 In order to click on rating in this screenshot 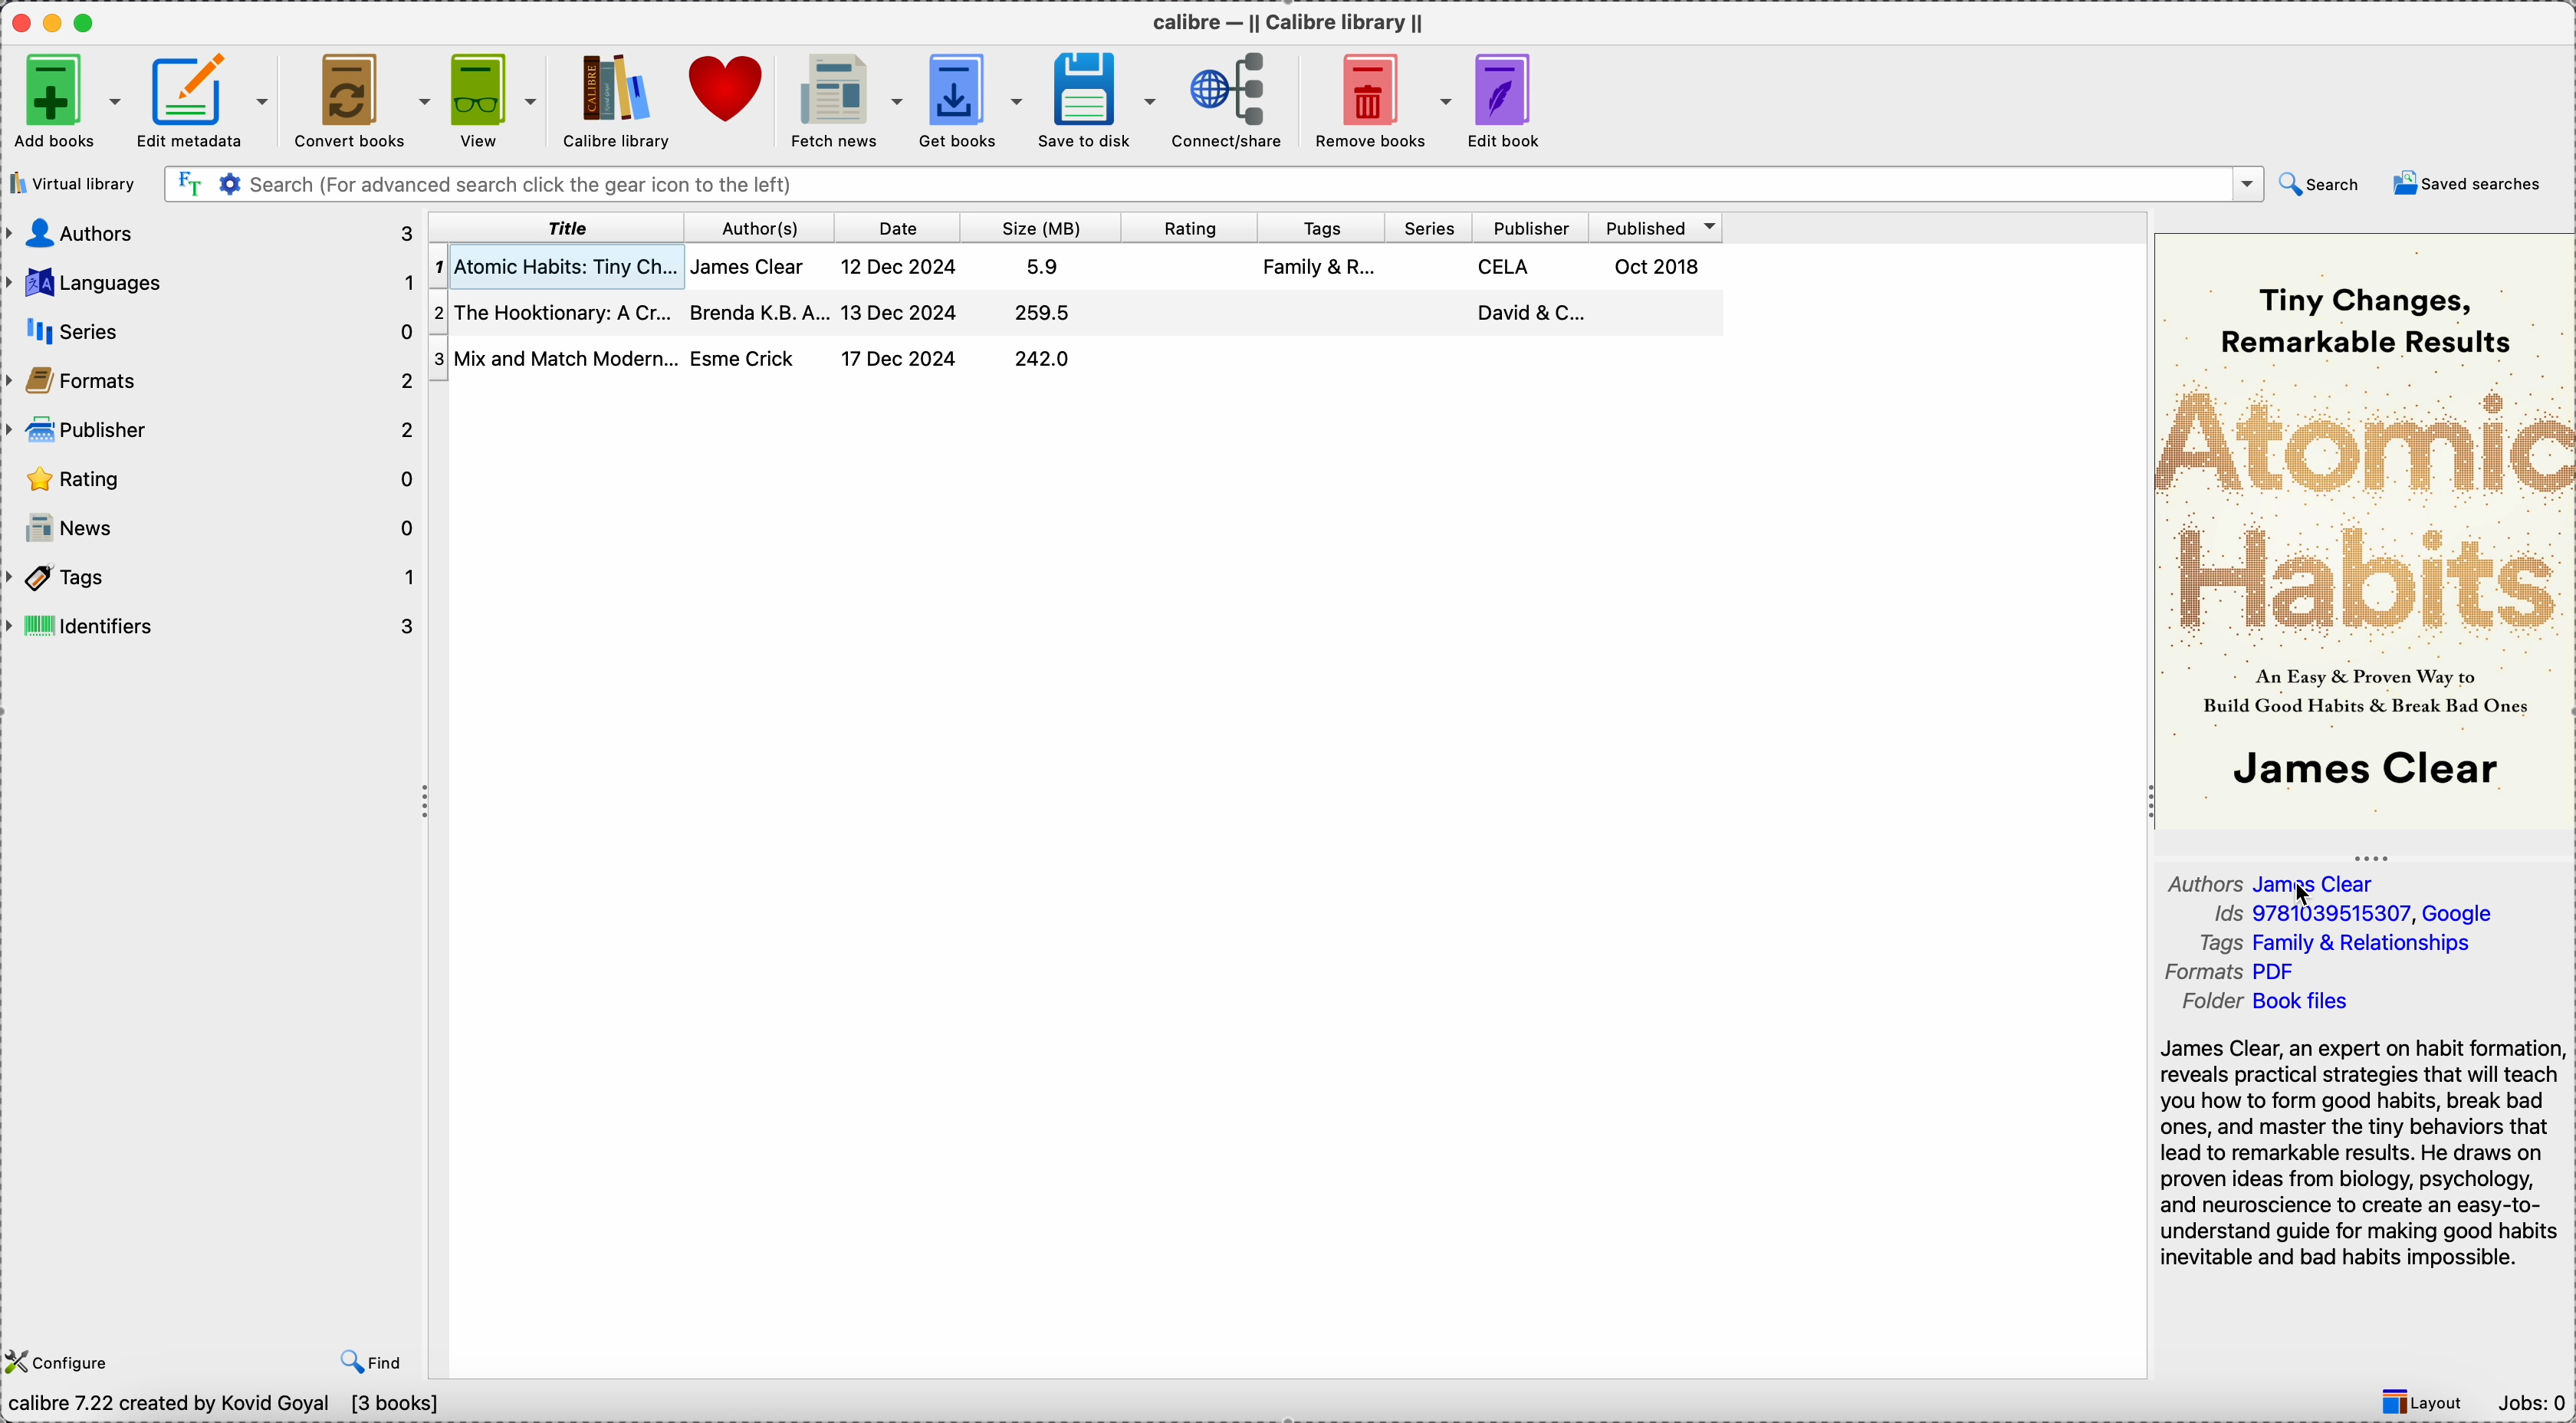, I will do `click(211, 481)`.